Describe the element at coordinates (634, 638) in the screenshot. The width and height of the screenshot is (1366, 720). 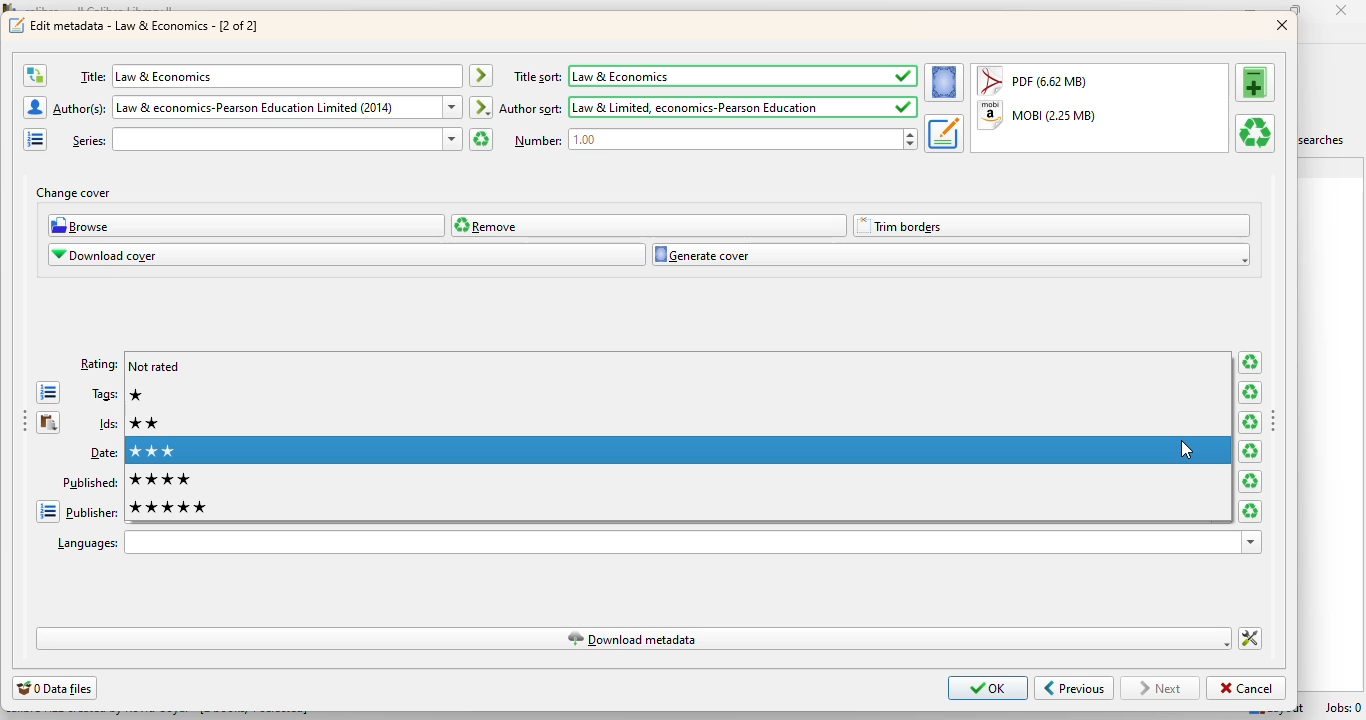
I see `download metadata` at that location.